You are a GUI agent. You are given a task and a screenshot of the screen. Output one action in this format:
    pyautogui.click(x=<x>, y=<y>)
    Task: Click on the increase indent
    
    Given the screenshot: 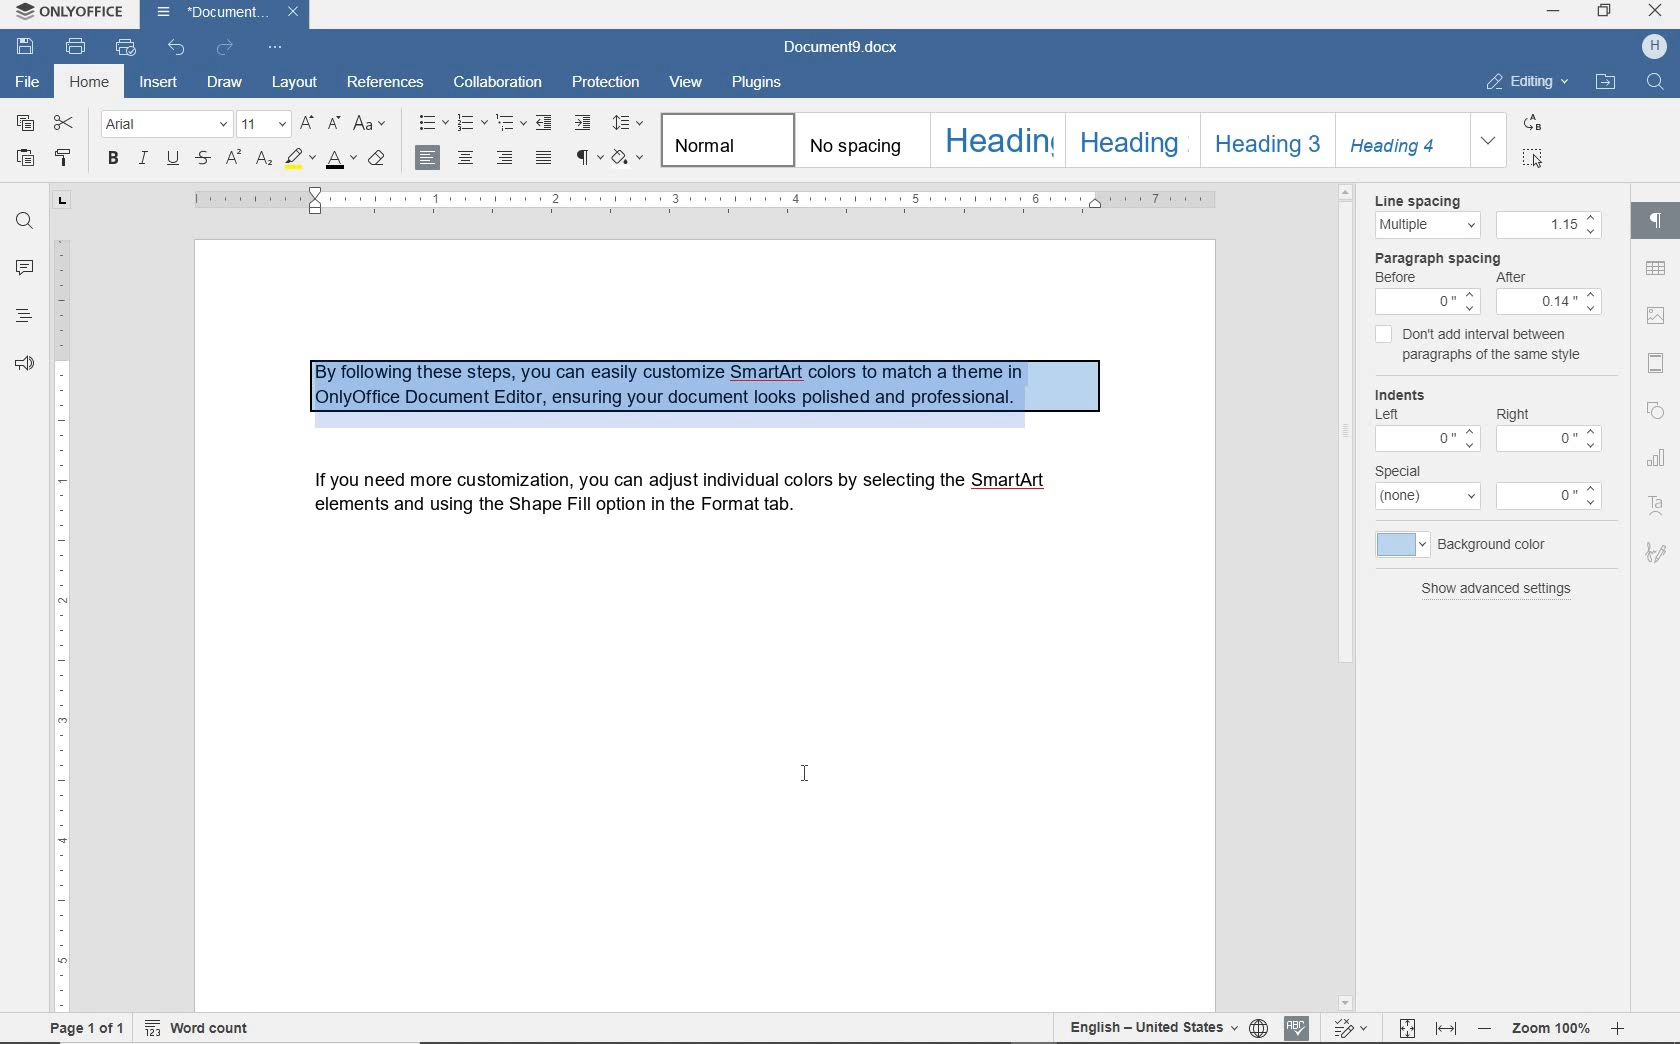 What is the action you would take?
    pyautogui.click(x=583, y=121)
    